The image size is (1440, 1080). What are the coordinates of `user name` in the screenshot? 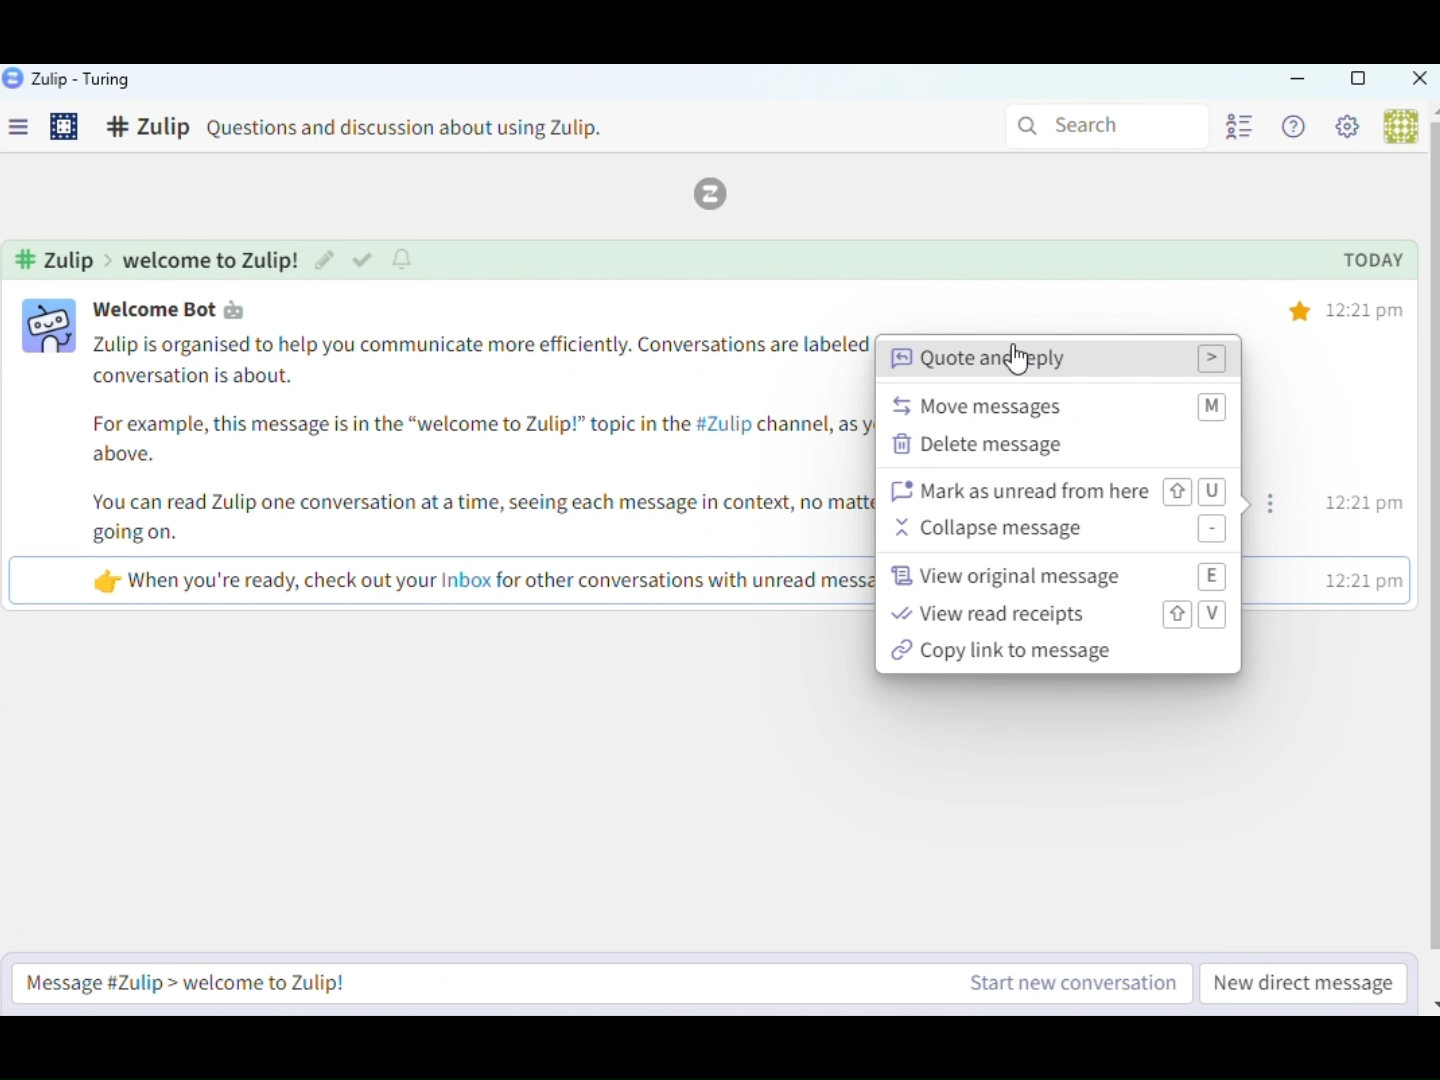 It's located at (186, 309).